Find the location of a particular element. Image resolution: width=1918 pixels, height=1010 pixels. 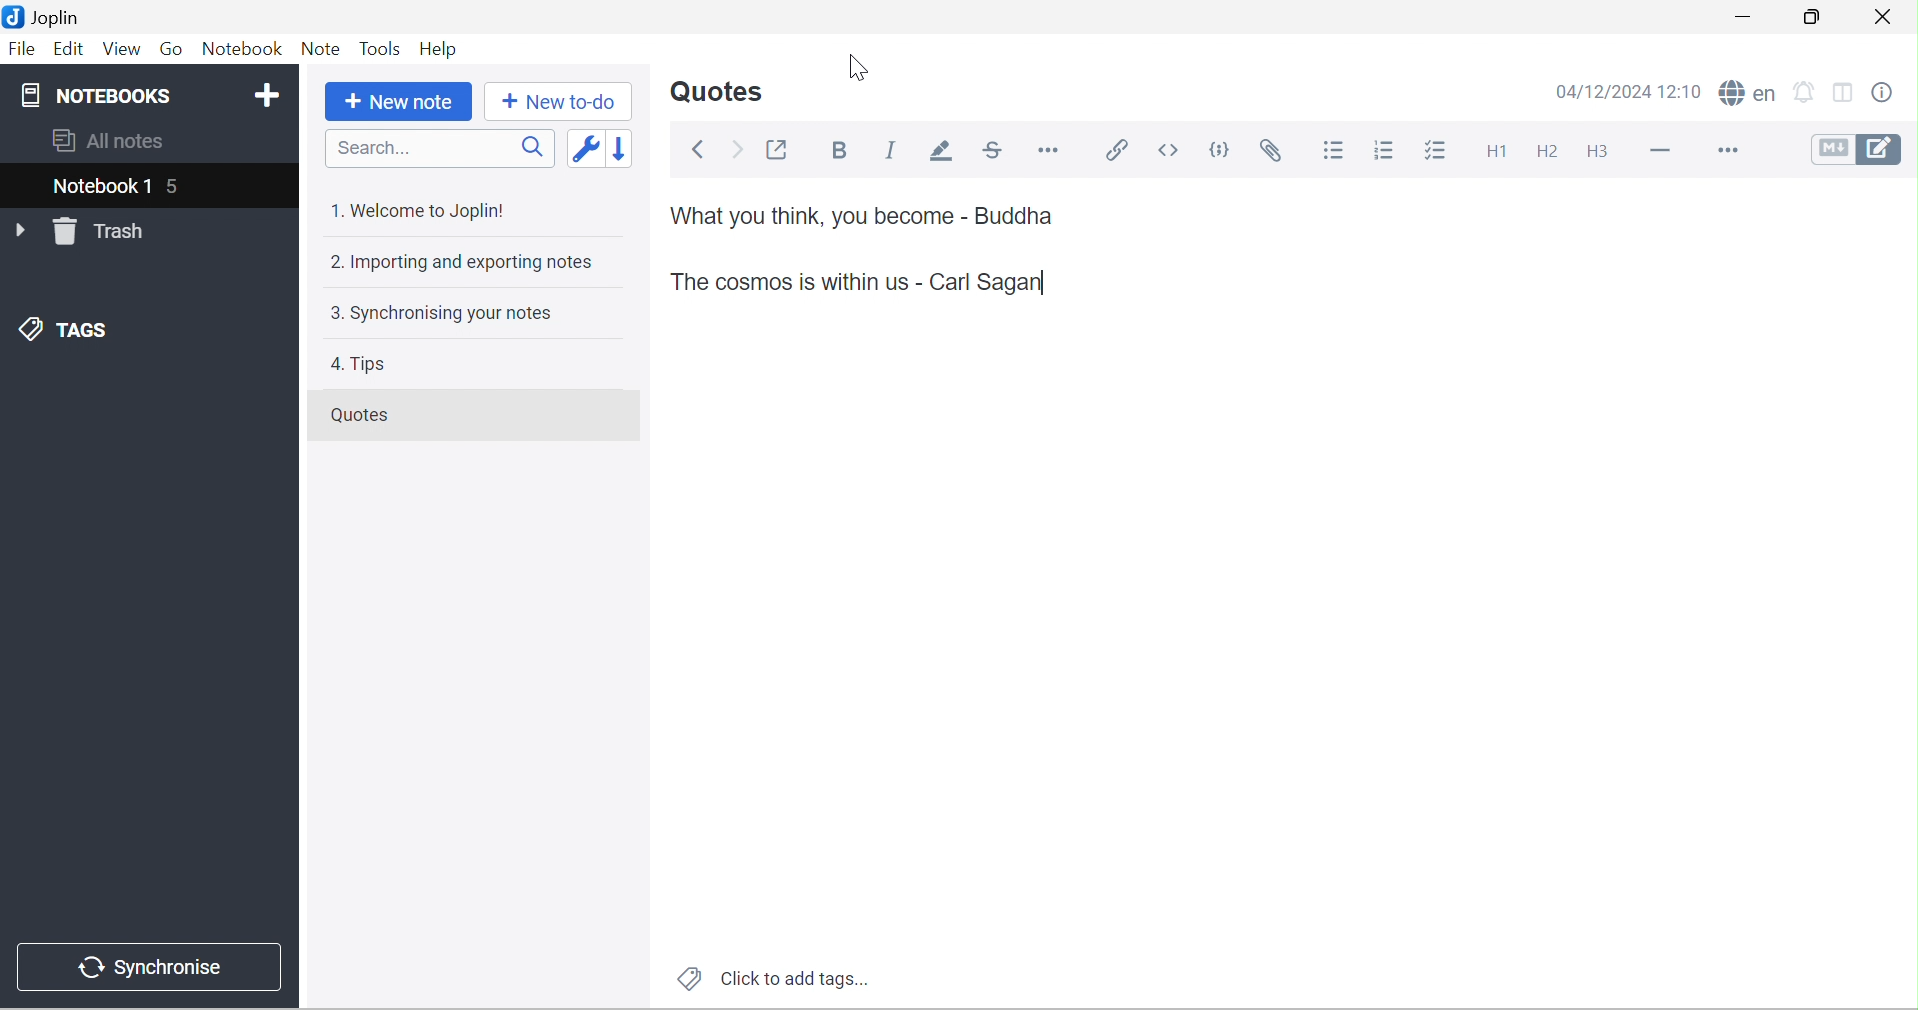

Toggle editors is located at coordinates (1862, 151).